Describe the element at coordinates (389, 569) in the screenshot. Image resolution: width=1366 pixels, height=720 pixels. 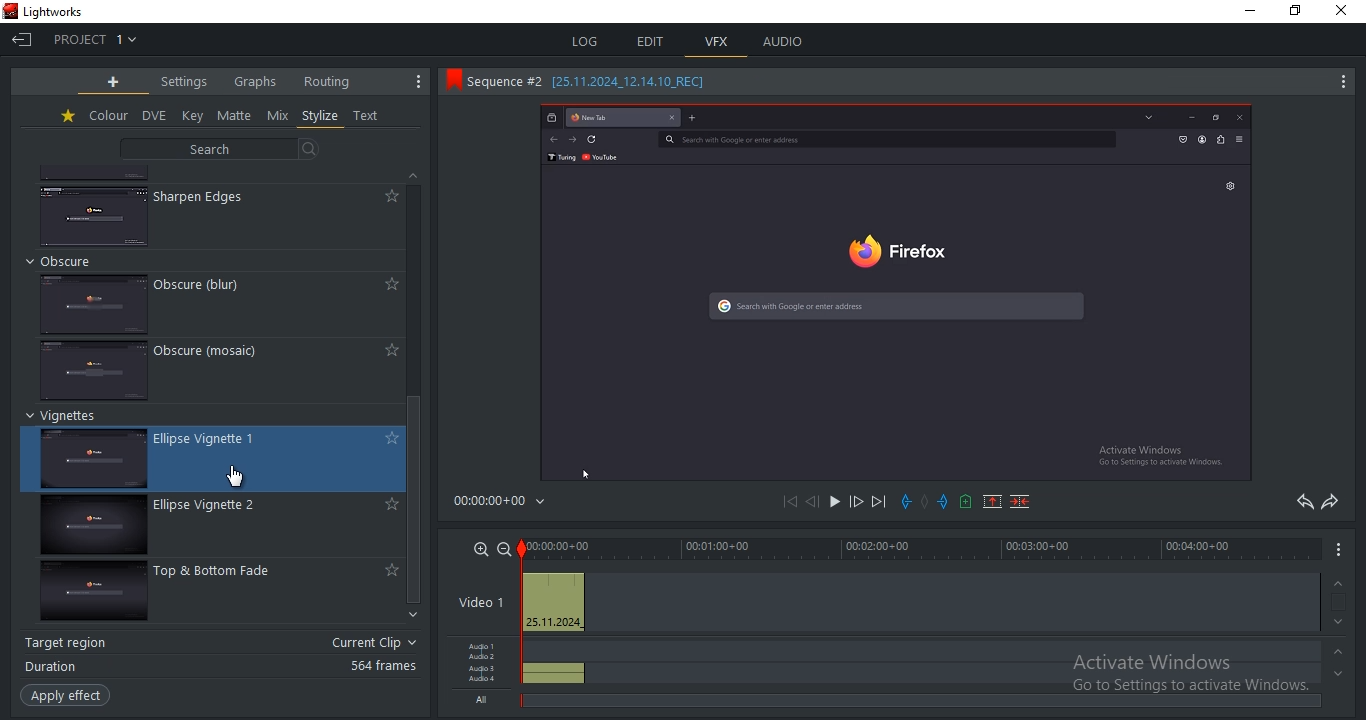
I see `Add the favorites` at that location.